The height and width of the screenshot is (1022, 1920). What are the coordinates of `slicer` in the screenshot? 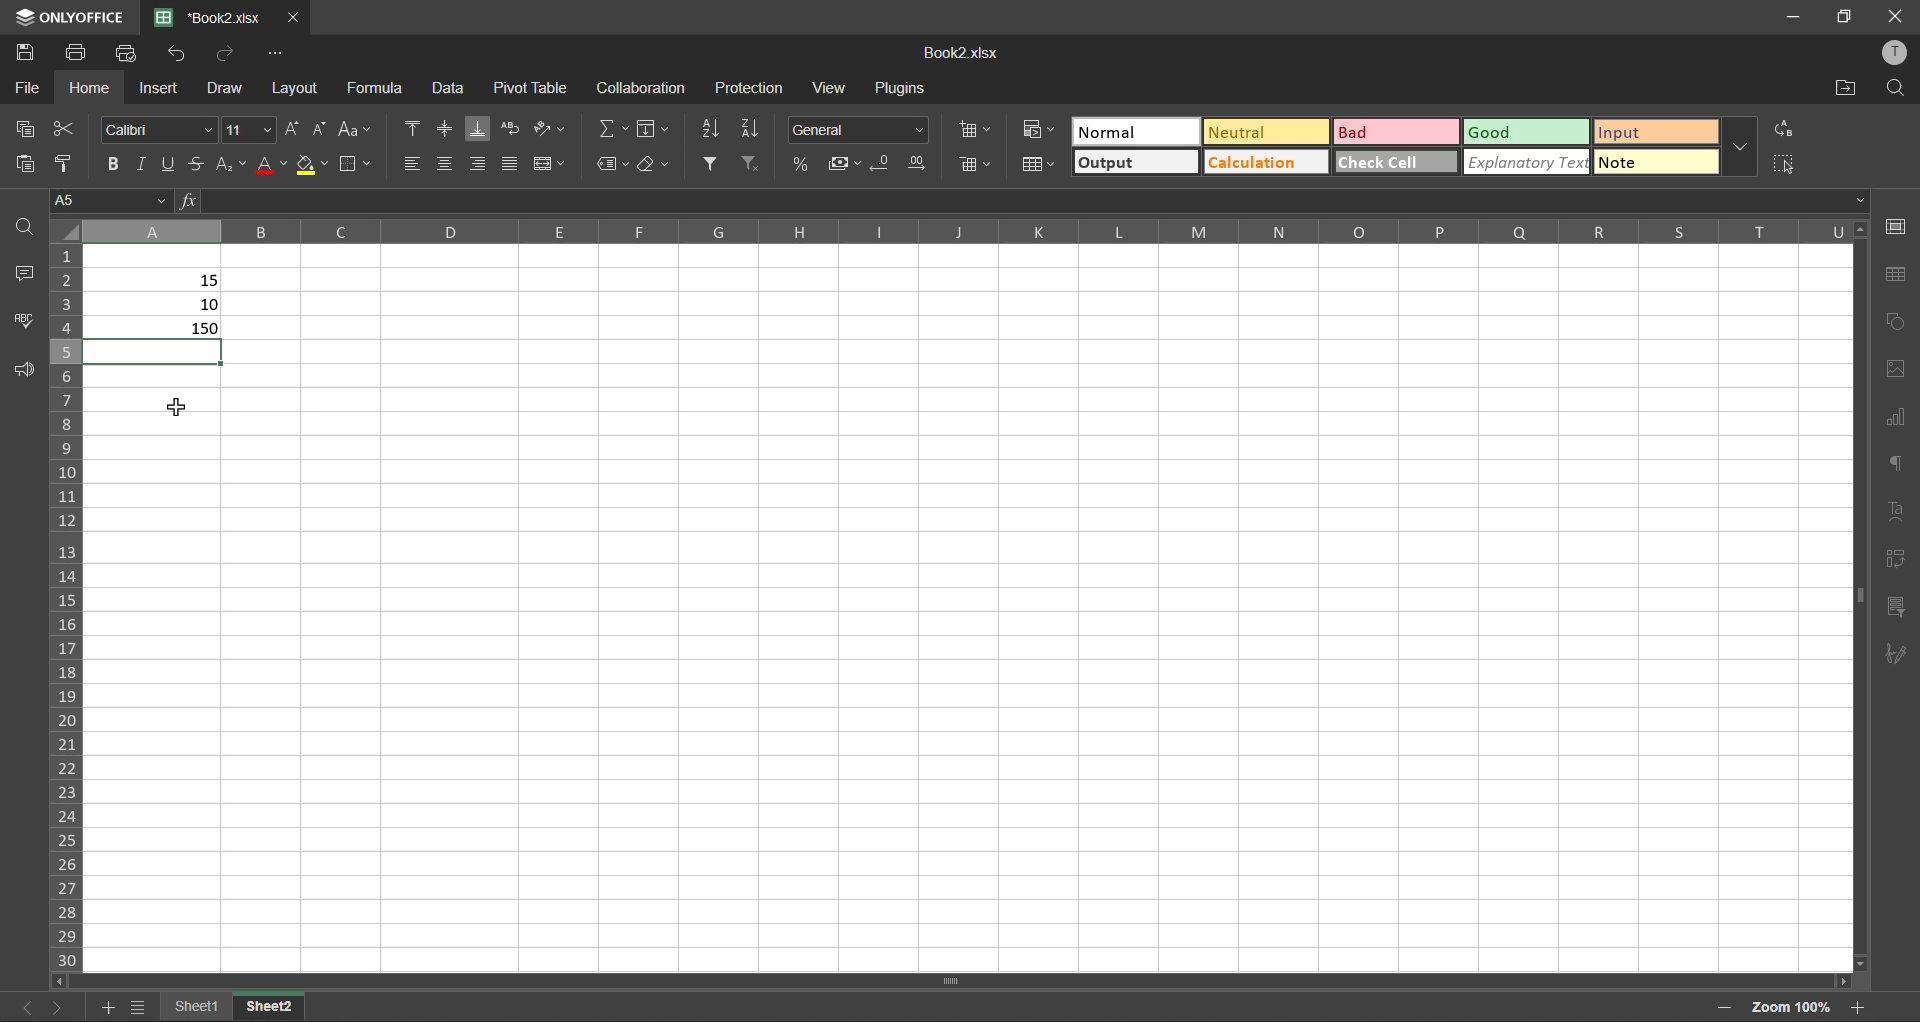 It's located at (1898, 610).